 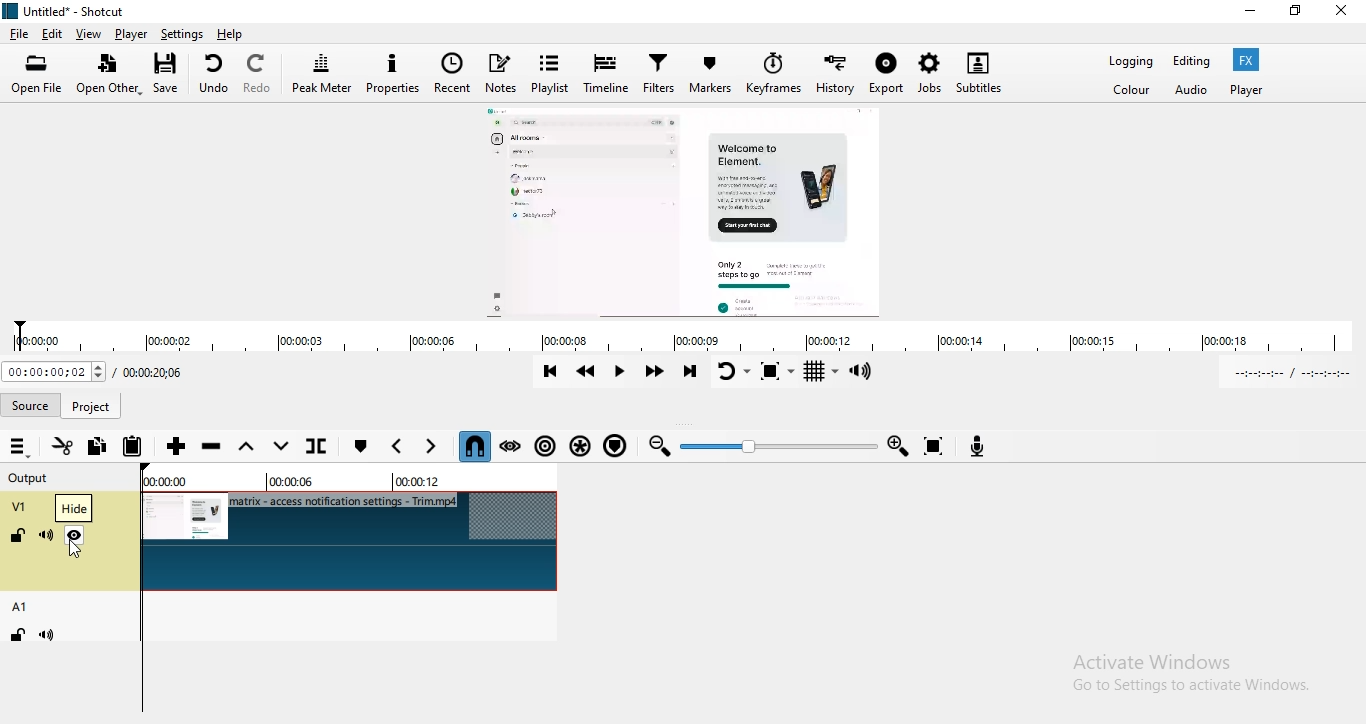 What do you see at coordinates (661, 449) in the screenshot?
I see `Zoom out` at bounding box center [661, 449].